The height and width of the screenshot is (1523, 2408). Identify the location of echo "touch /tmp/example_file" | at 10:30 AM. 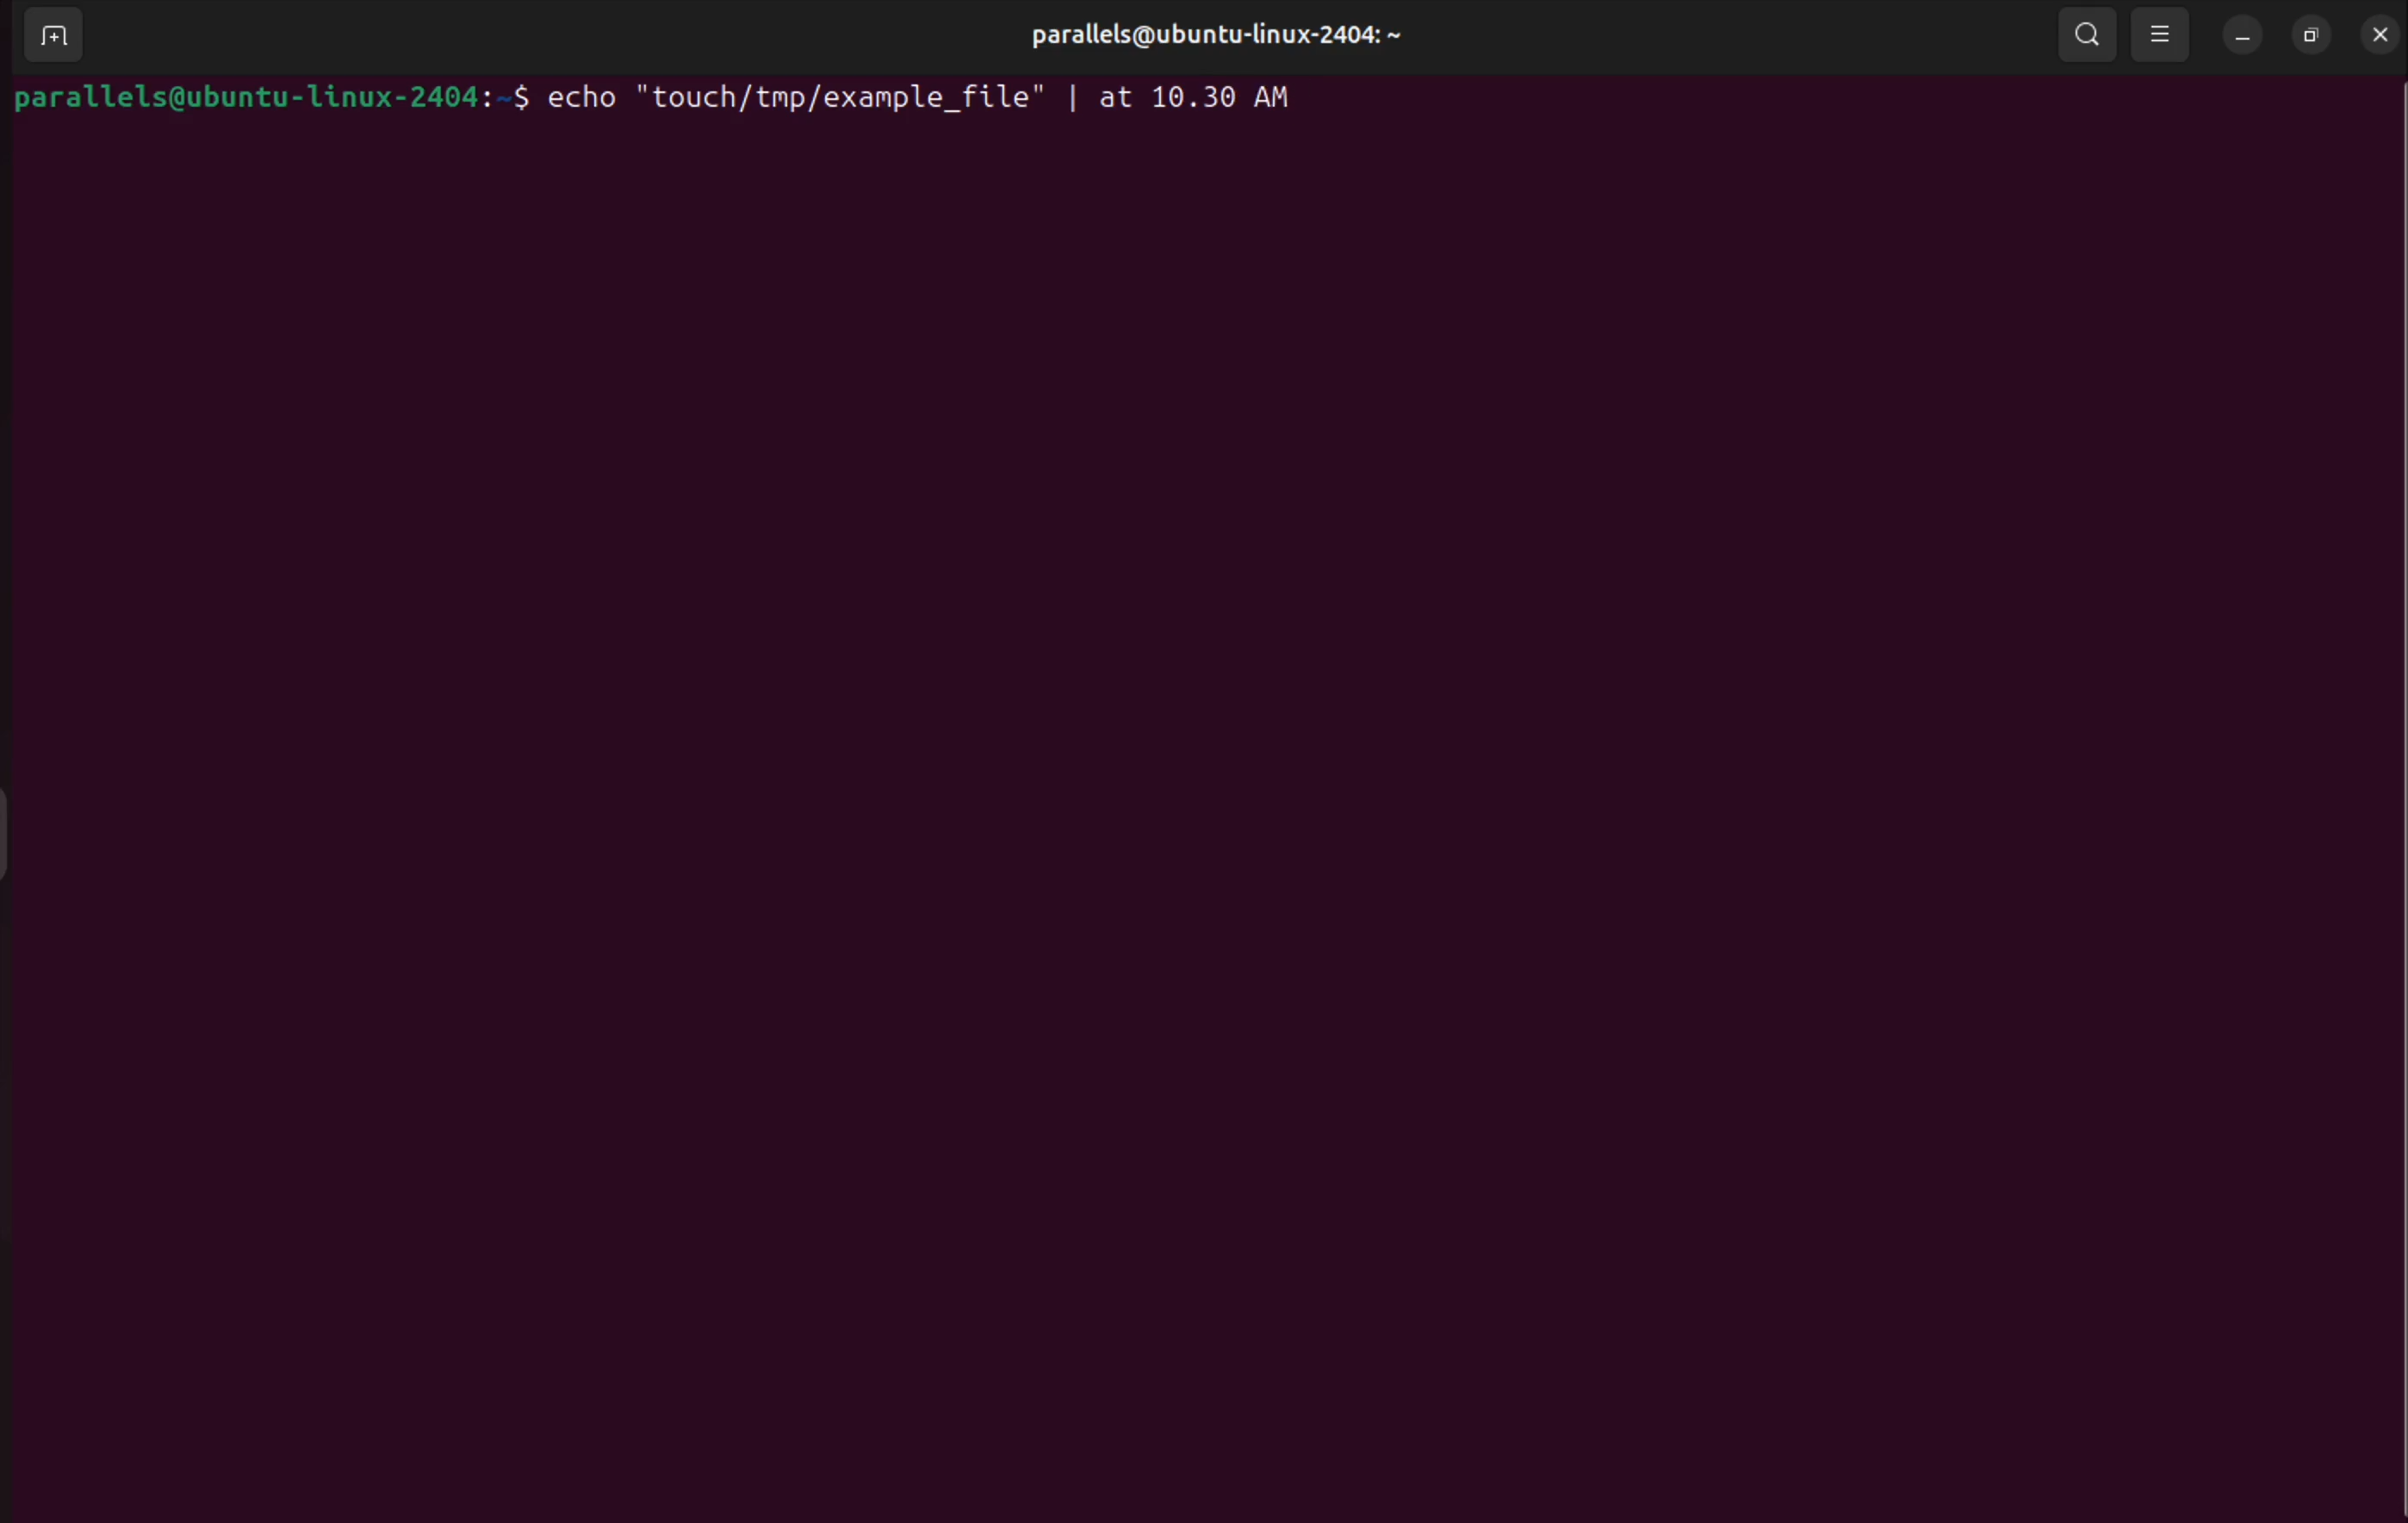
(938, 99).